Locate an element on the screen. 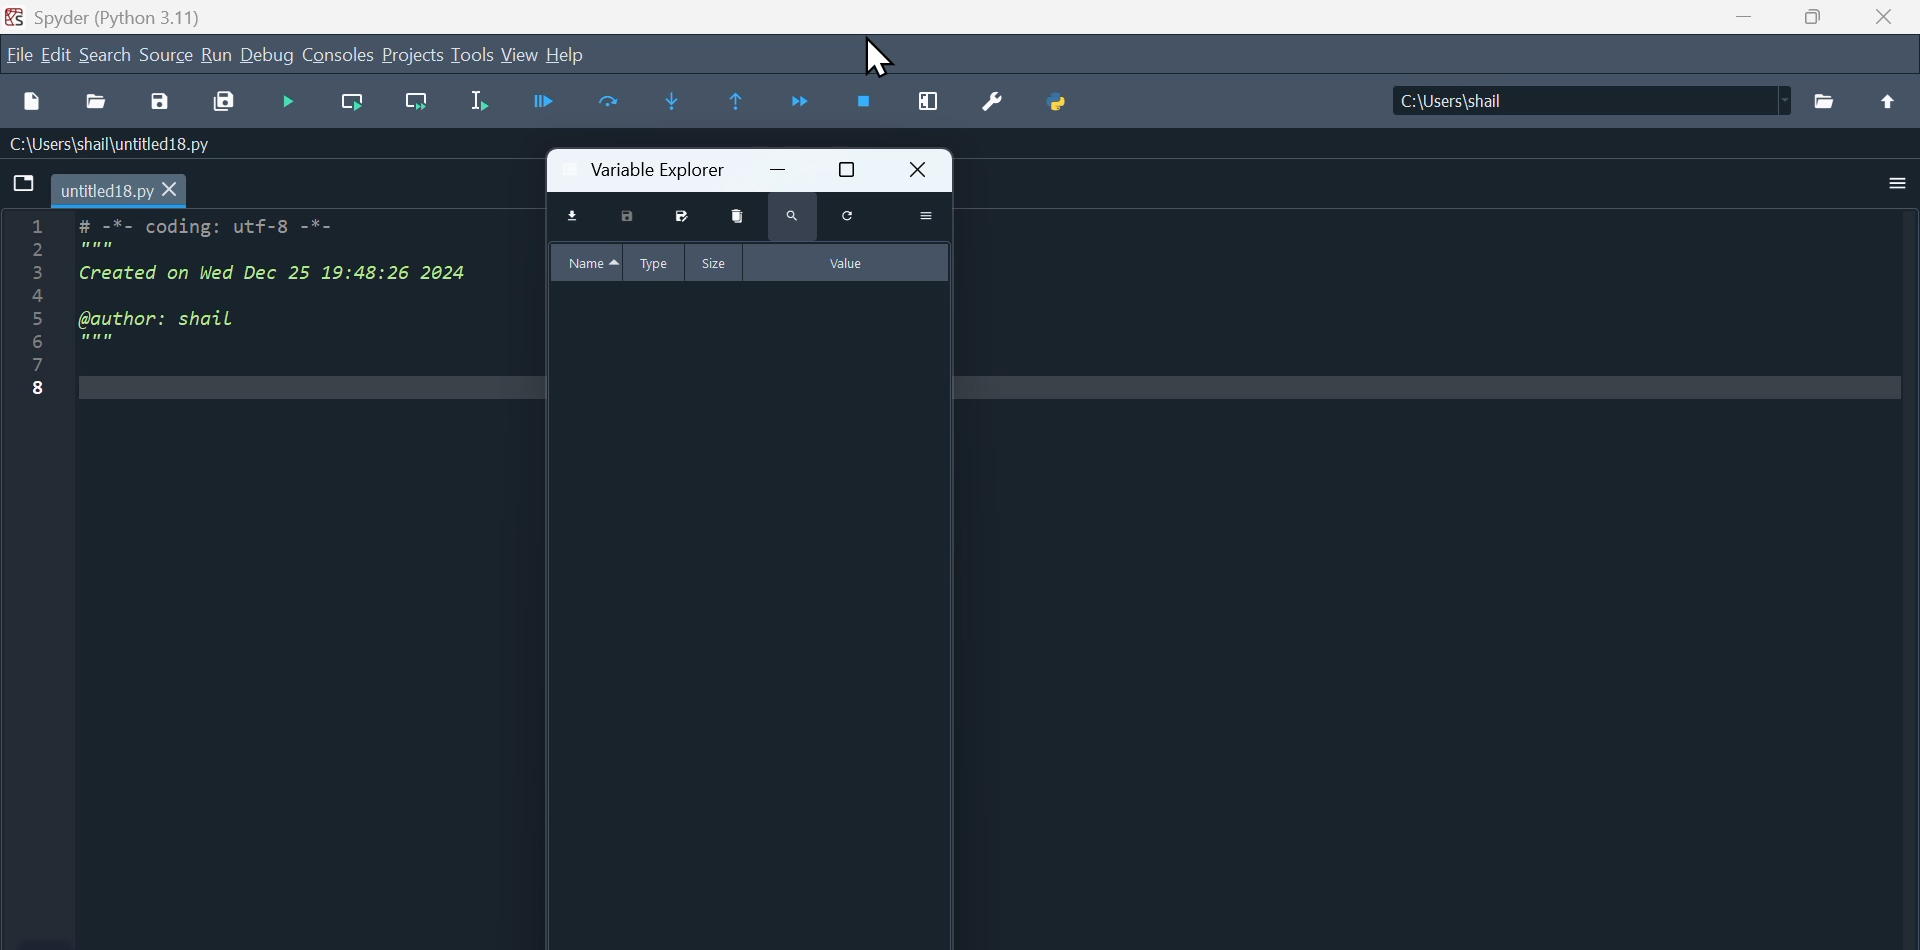 The width and height of the screenshot is (1920, 950). search is located at coordinates (792, 218).